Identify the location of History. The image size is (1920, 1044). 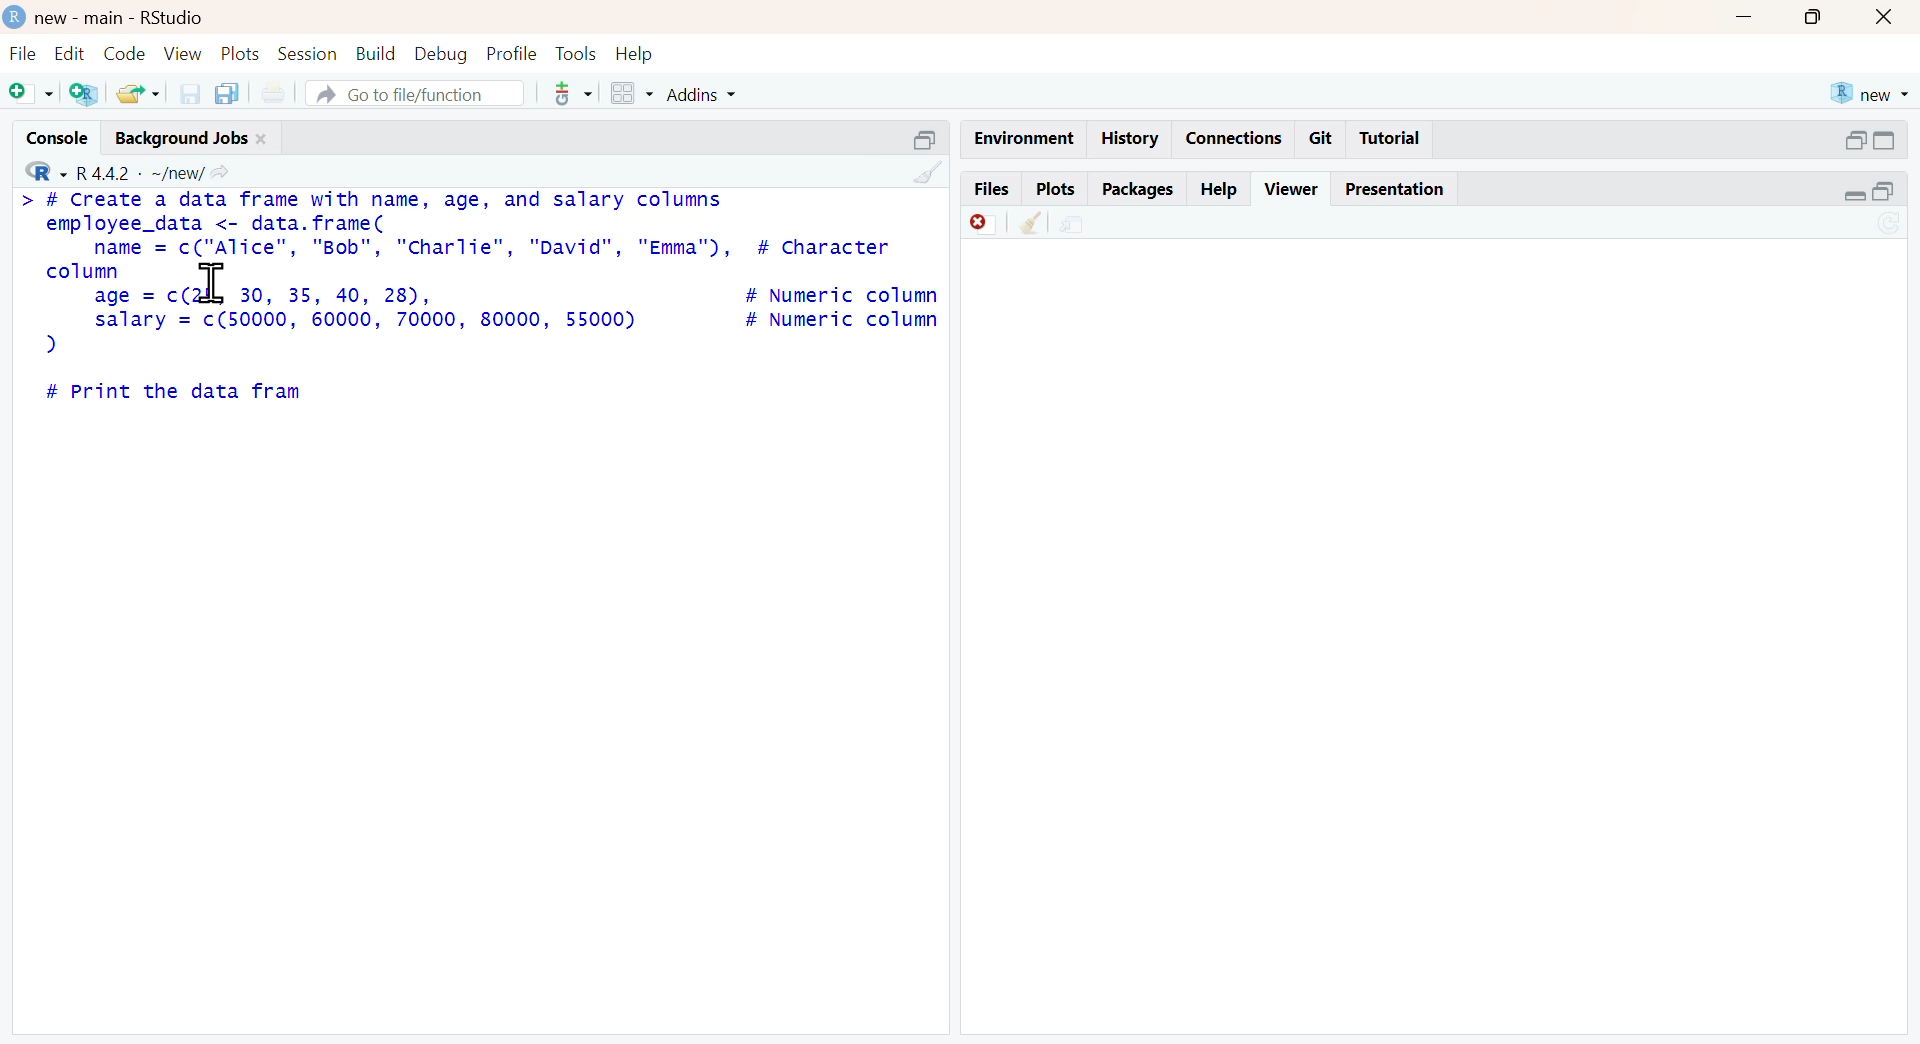
(1133, 140).